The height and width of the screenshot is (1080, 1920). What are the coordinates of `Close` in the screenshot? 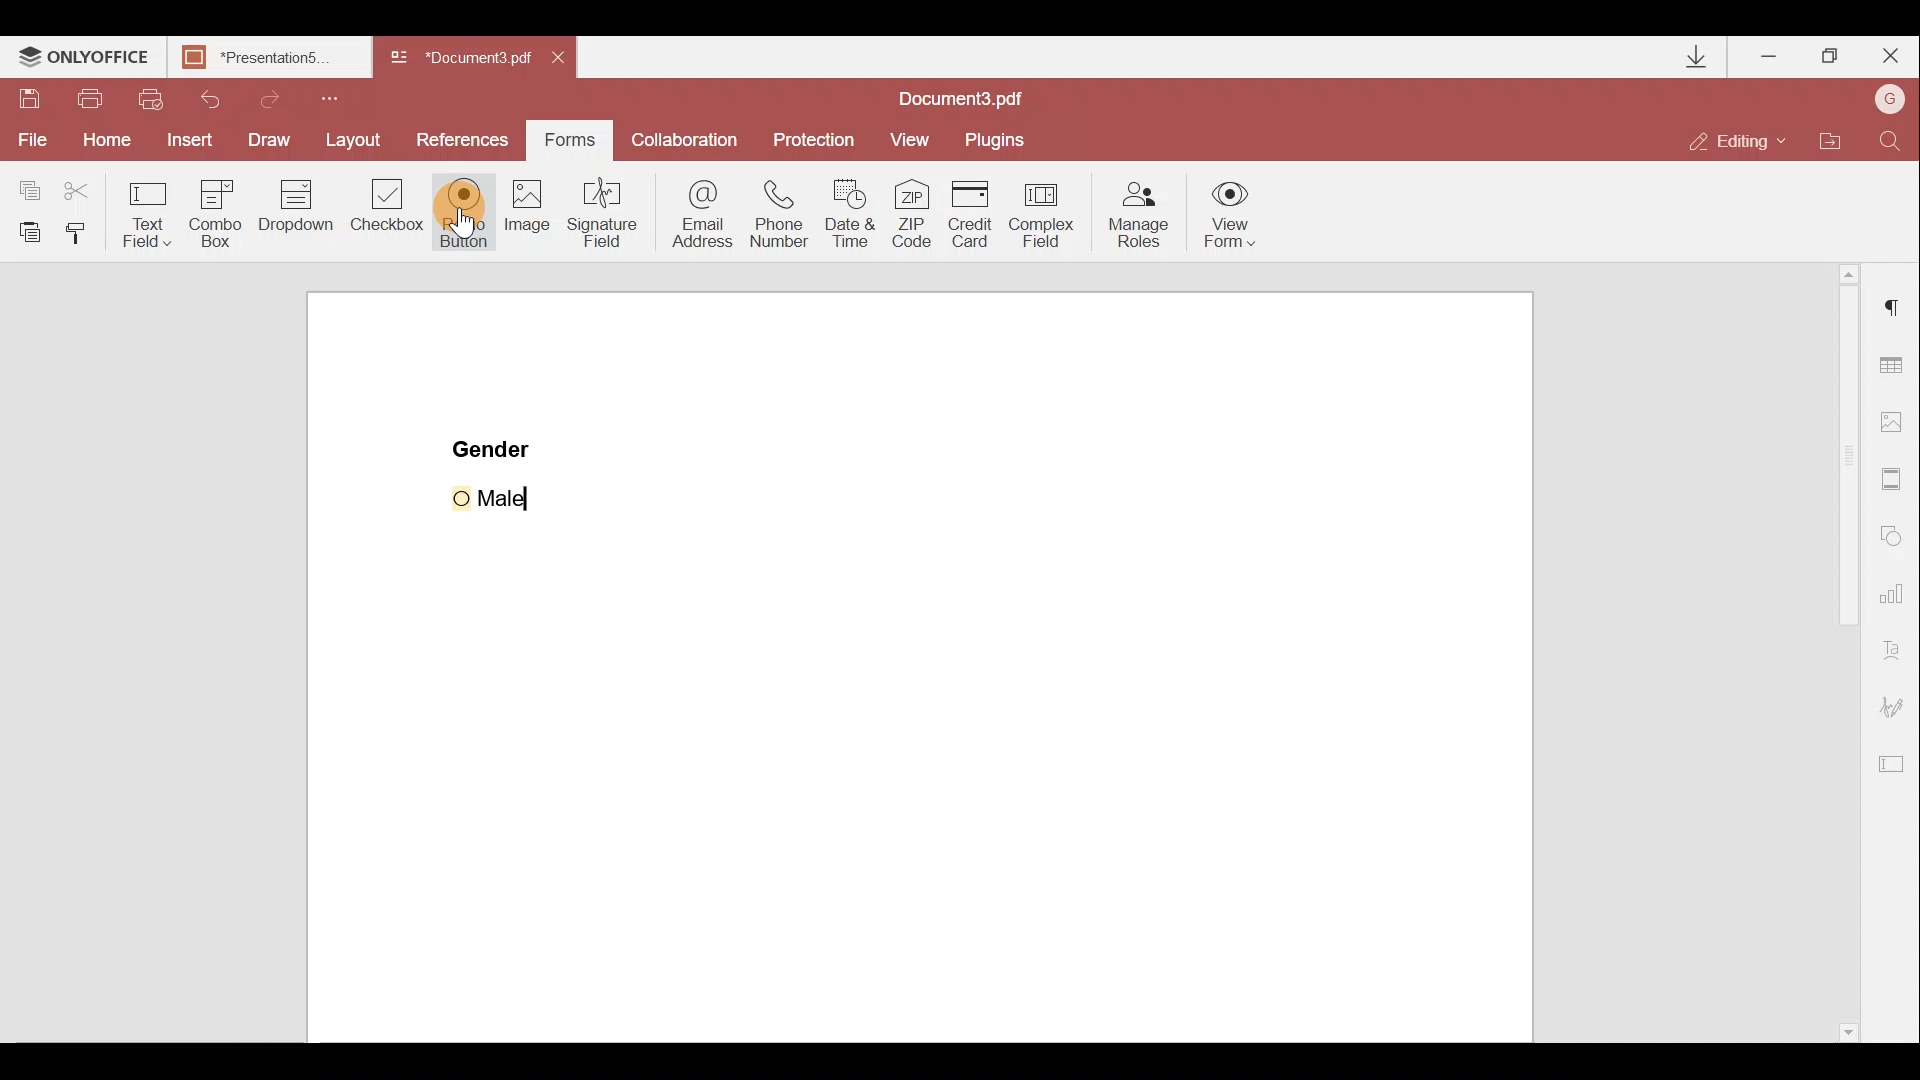 It's located at (1891, 57).